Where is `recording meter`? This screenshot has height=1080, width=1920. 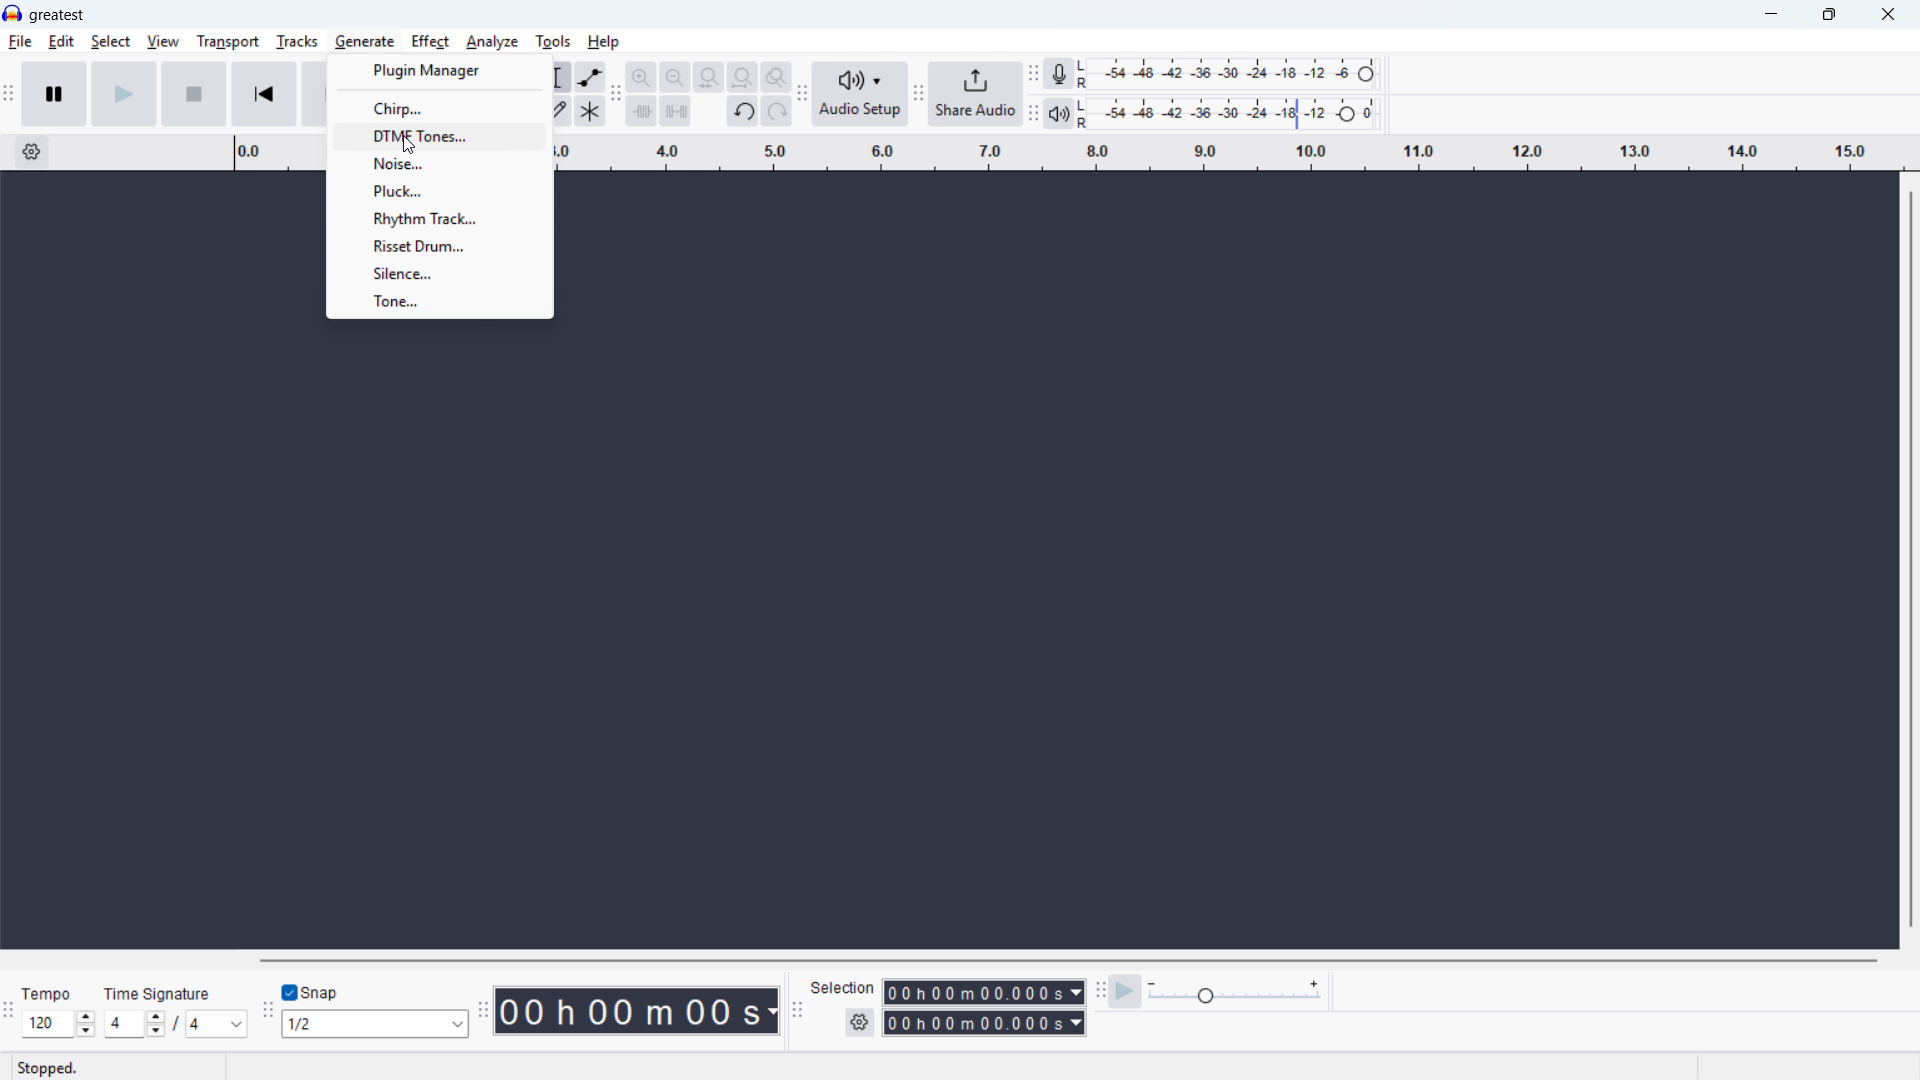 recording meter is located at coordinates (1058, 73).